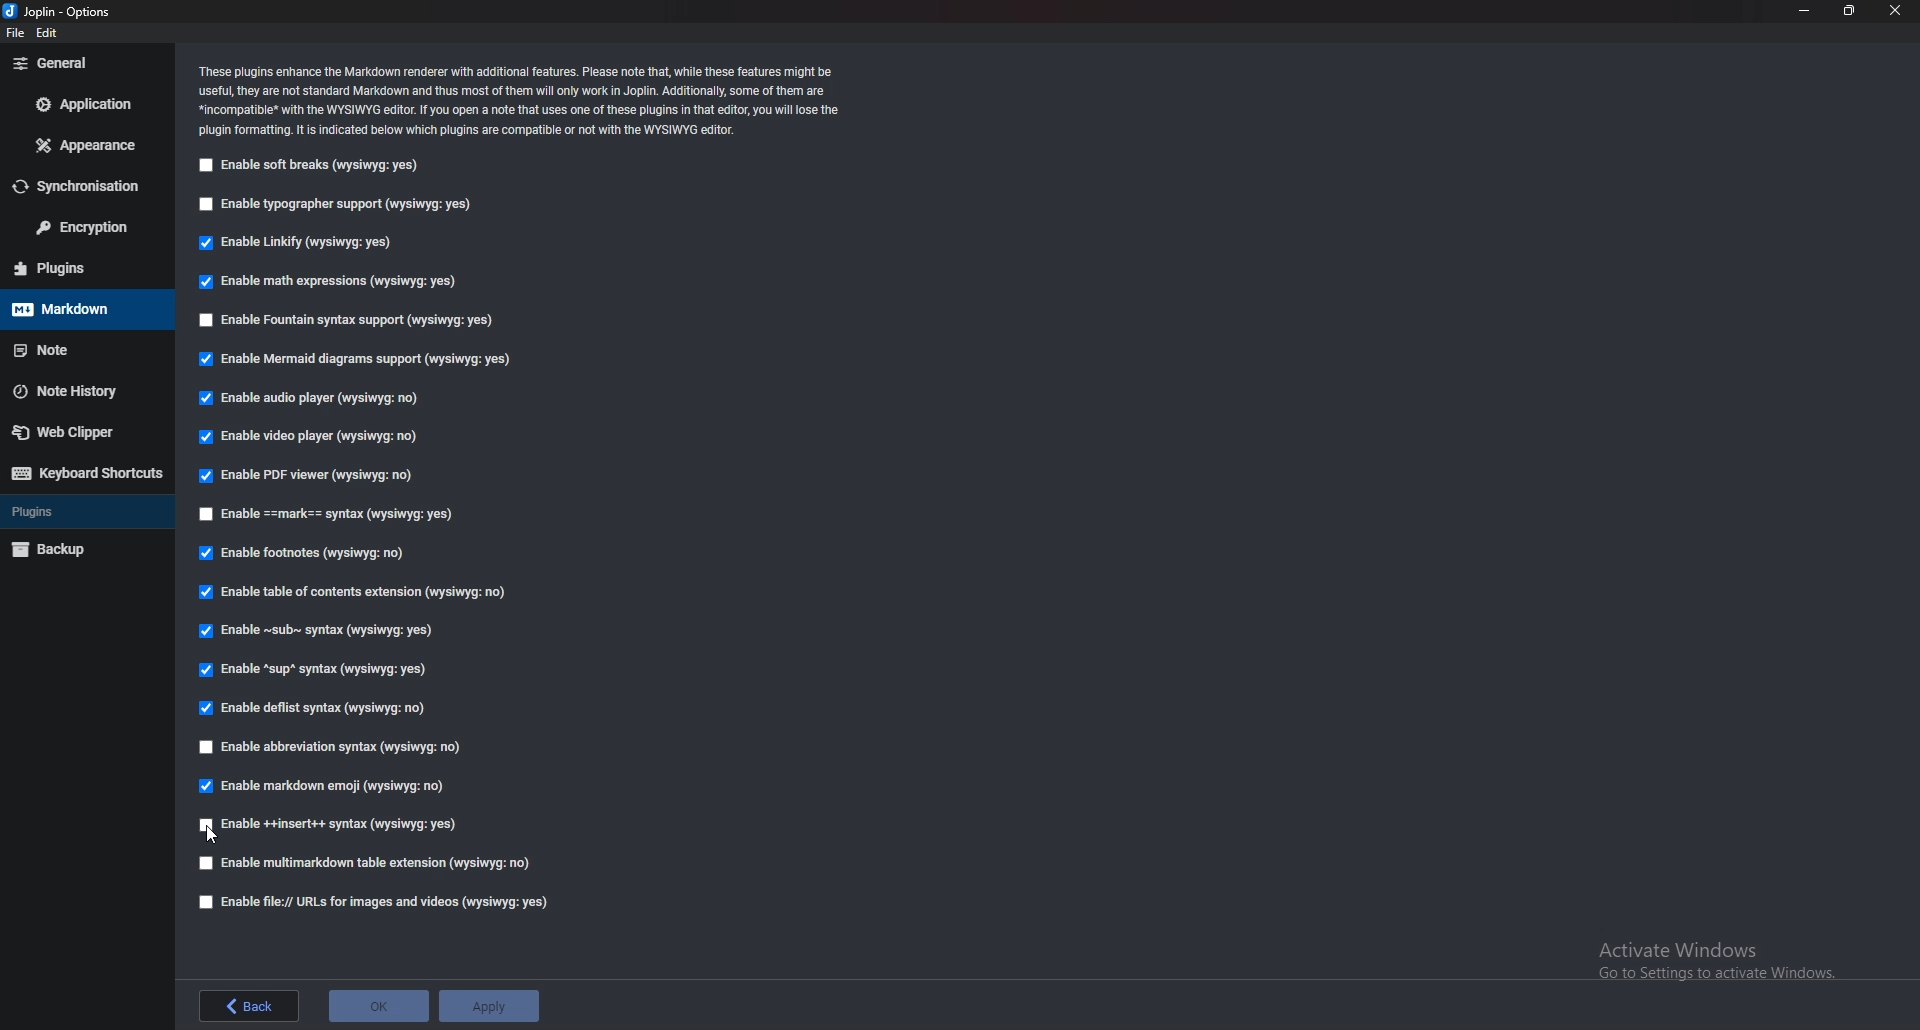 The width and height of the screenshot is (1920, 1030). I want to click on Encryption, so click(88, 229).